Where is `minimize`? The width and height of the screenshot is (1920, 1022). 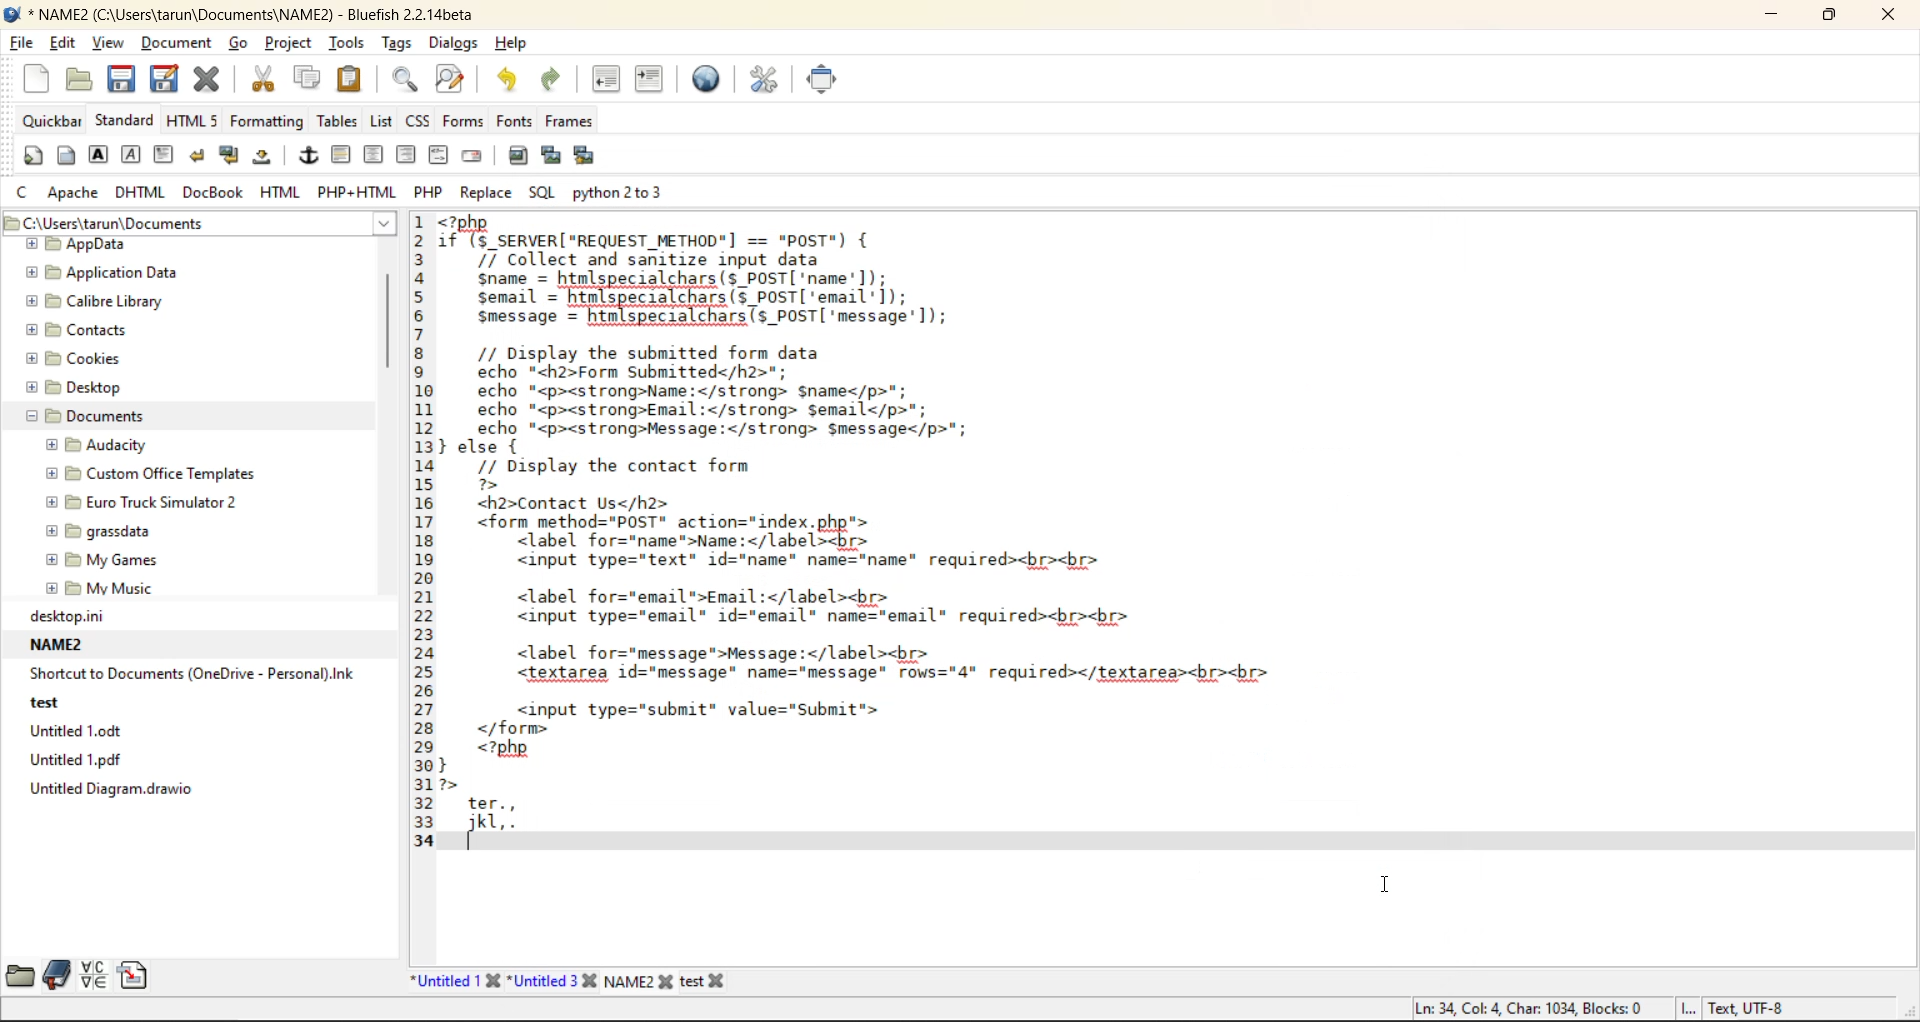
minimize is located at coordinates (1776, 19).